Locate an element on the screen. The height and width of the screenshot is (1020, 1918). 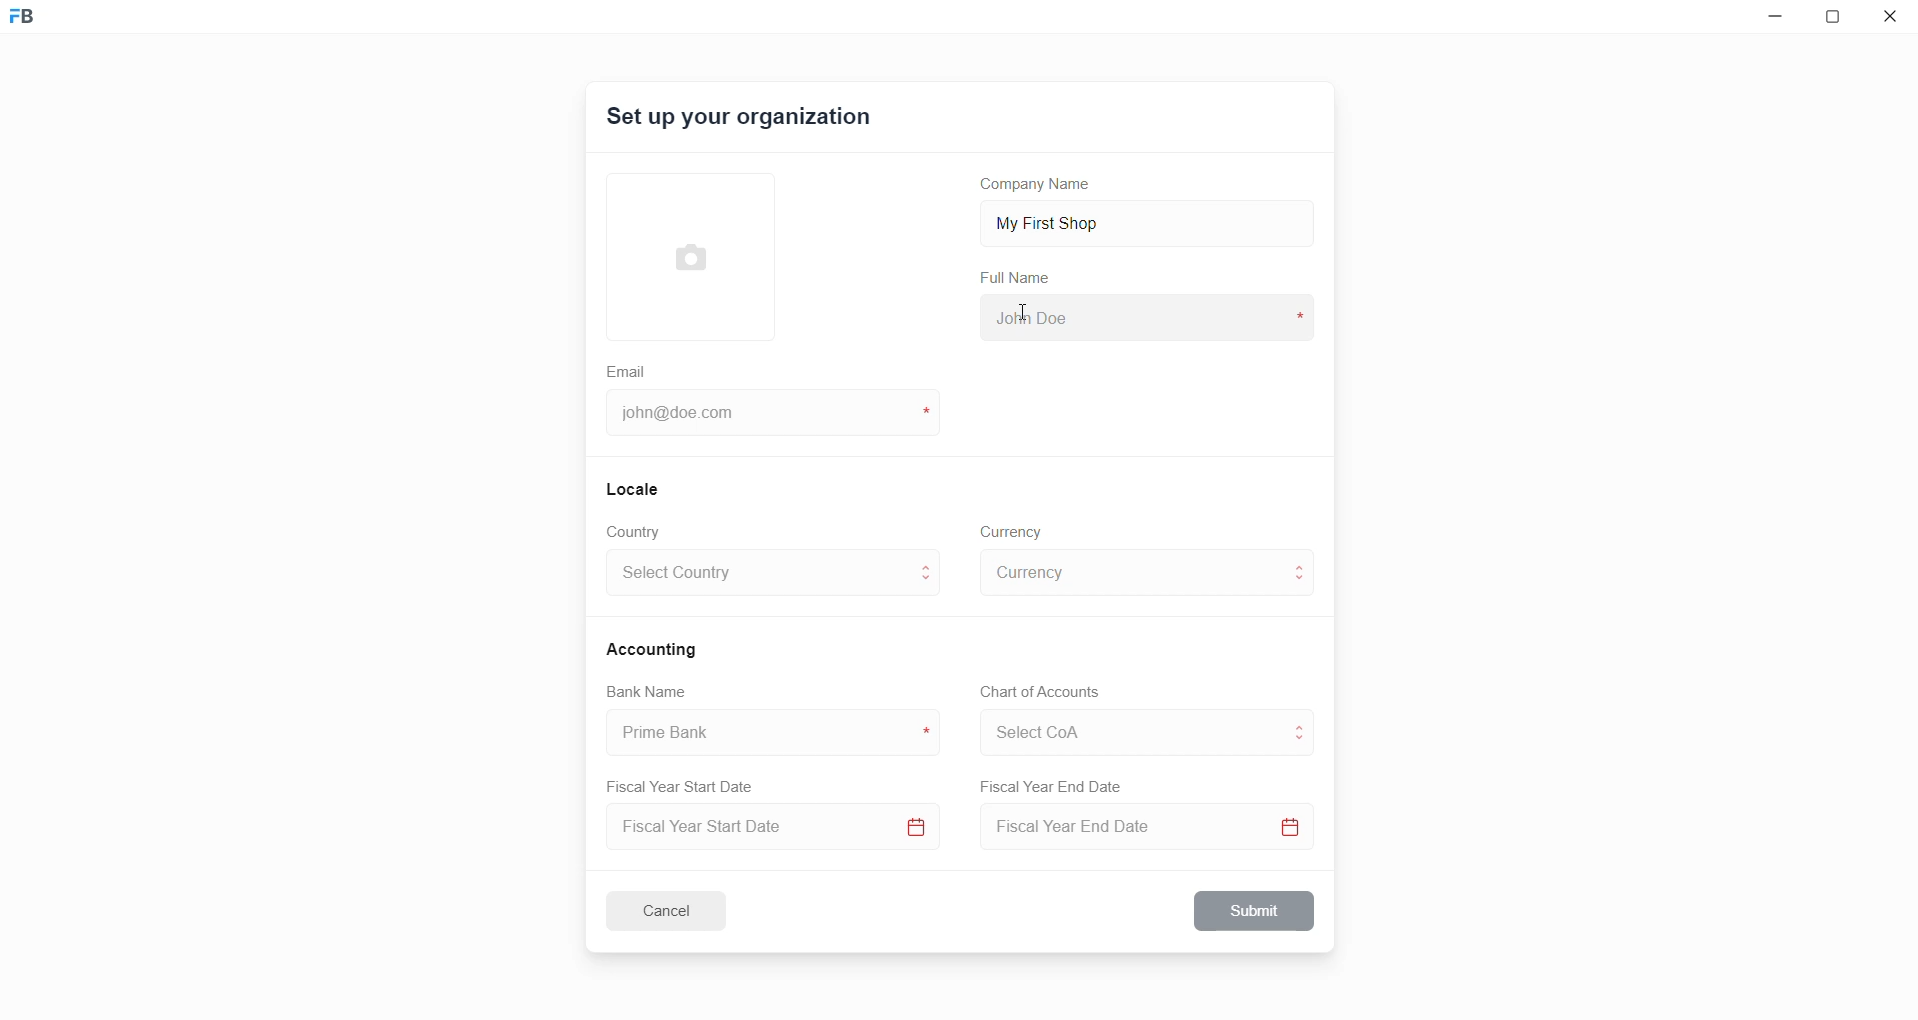
Set up your organization is located at coordinates (741, 120).